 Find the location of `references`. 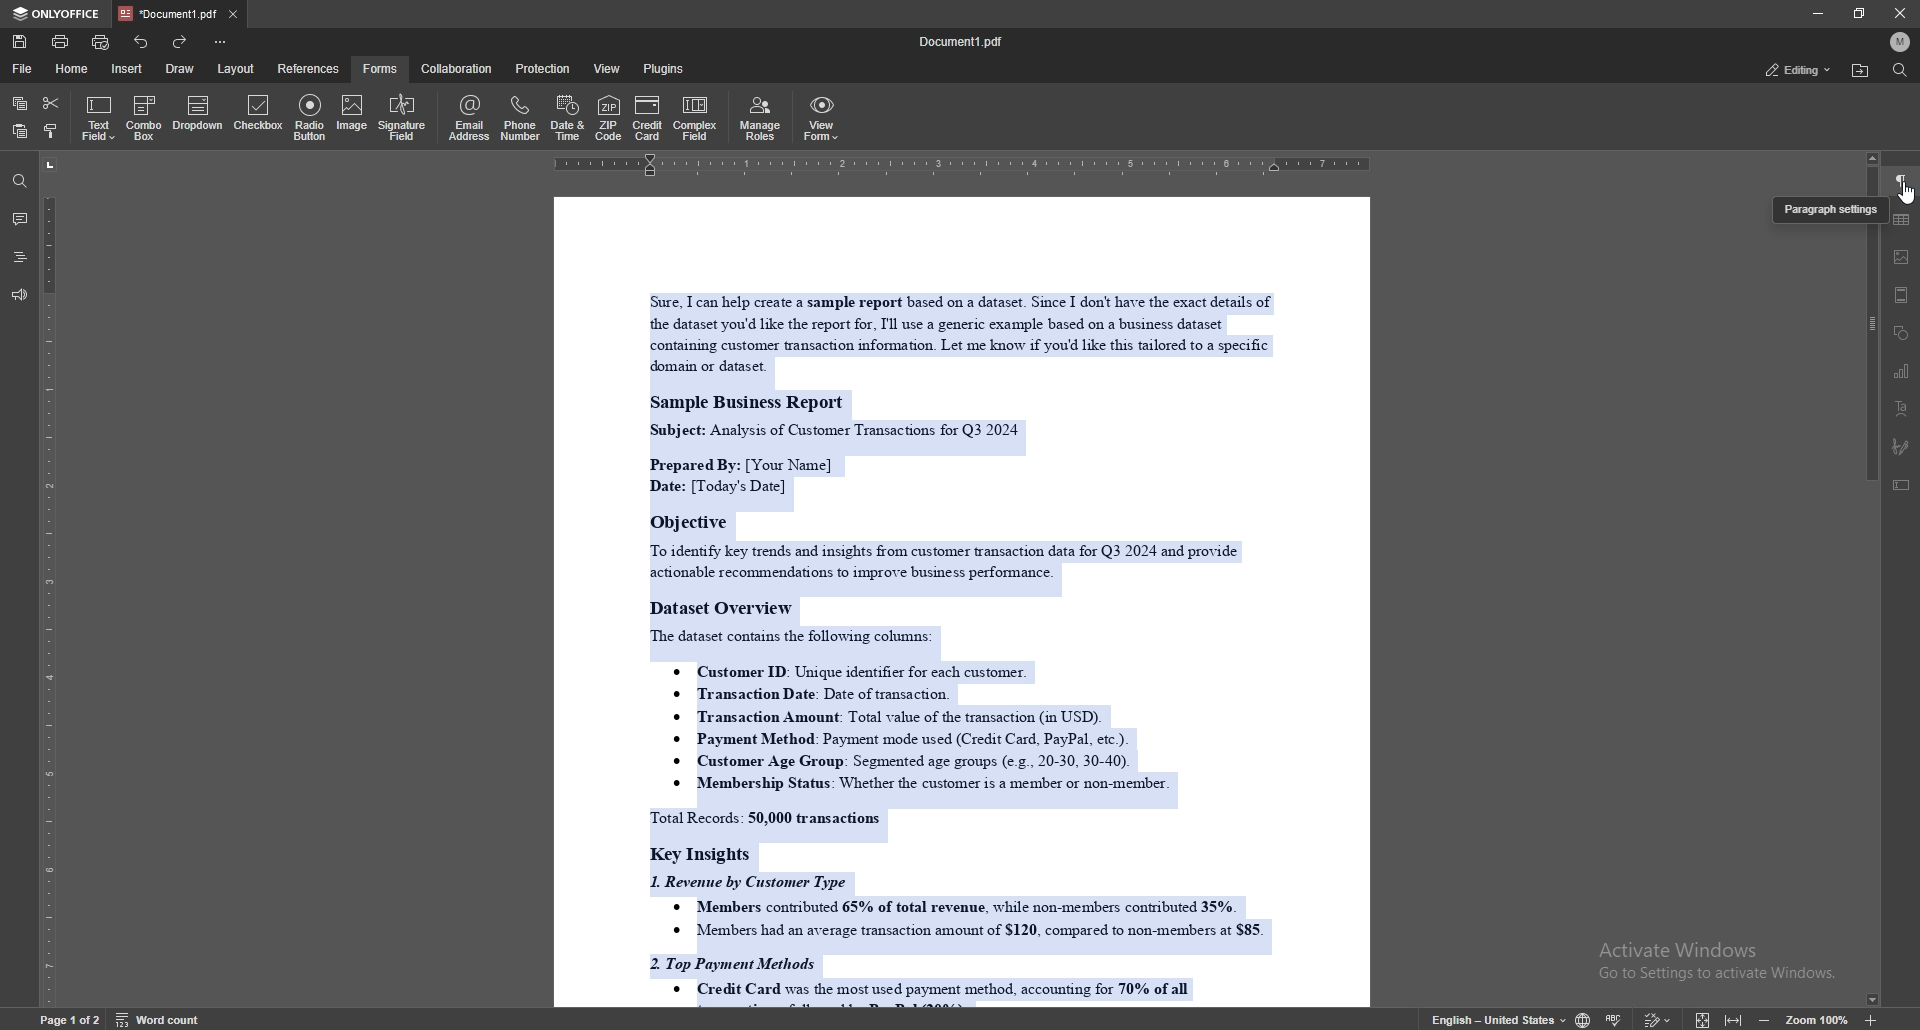

references is located at coordinates (310, 68).